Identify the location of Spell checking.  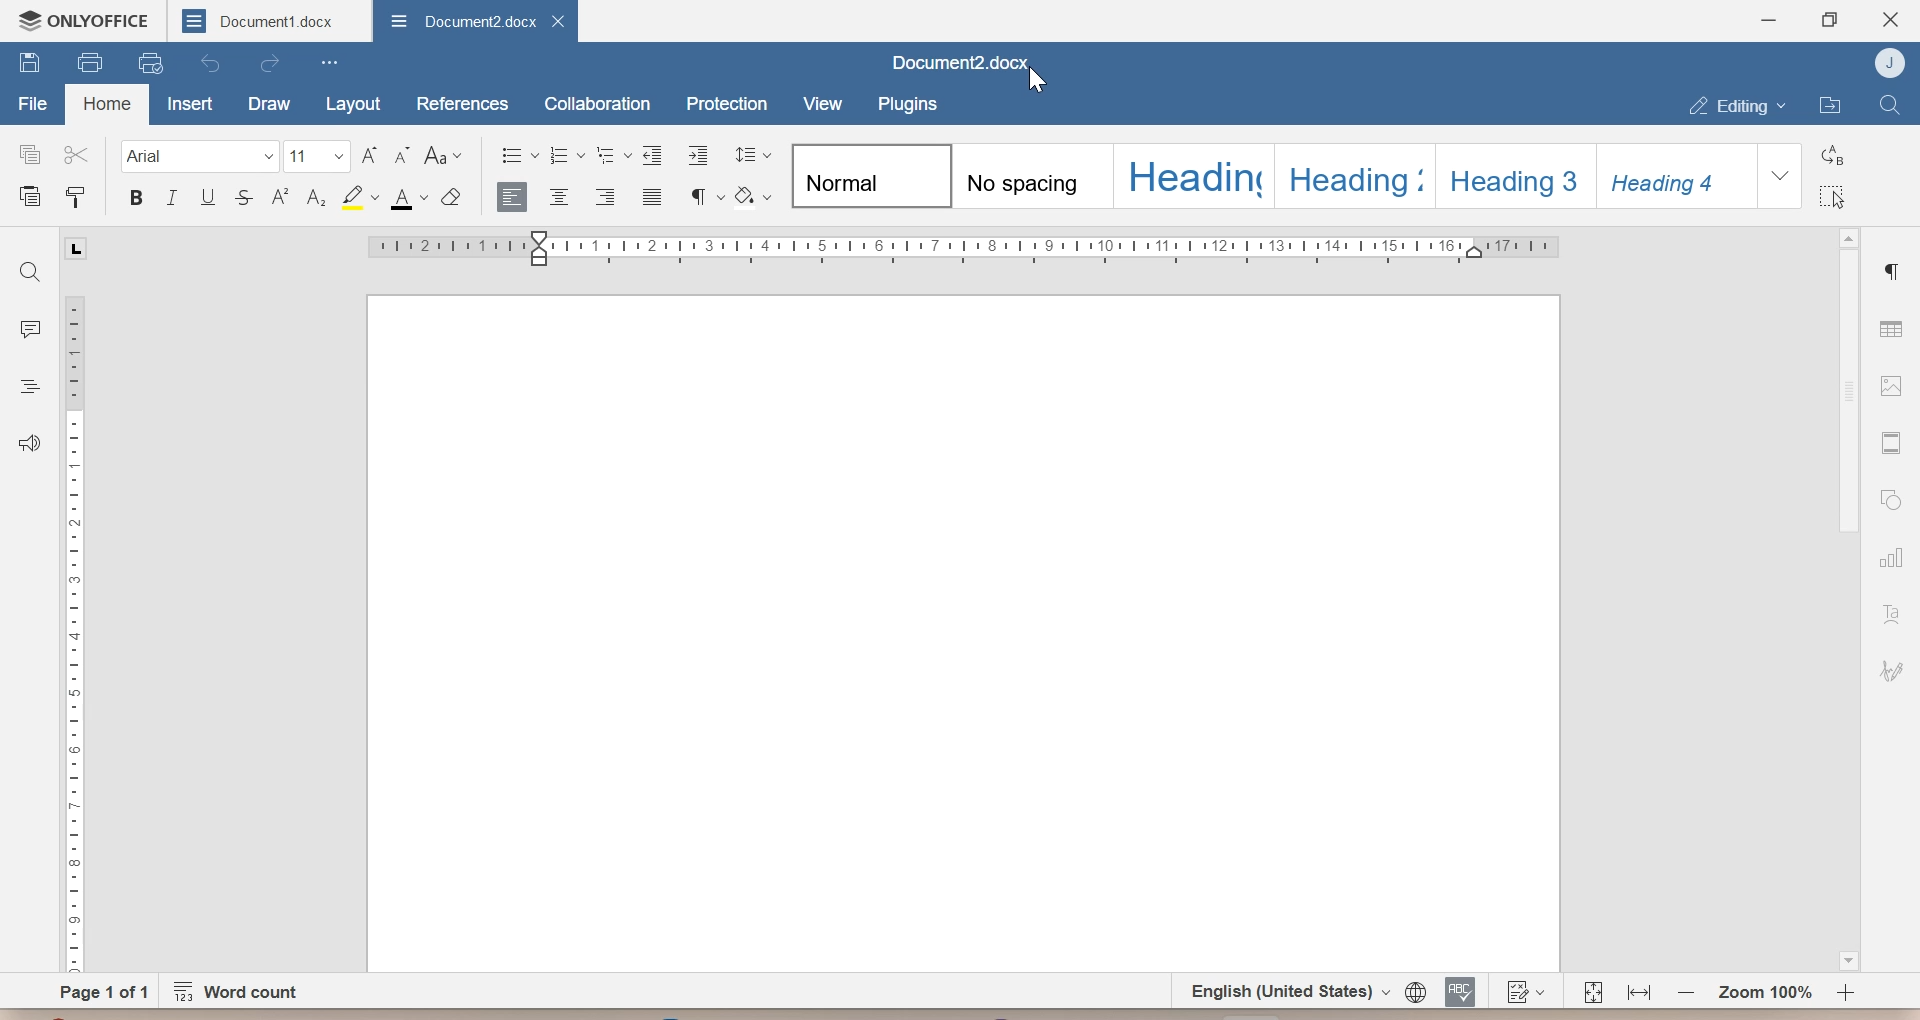
(1461, 990).